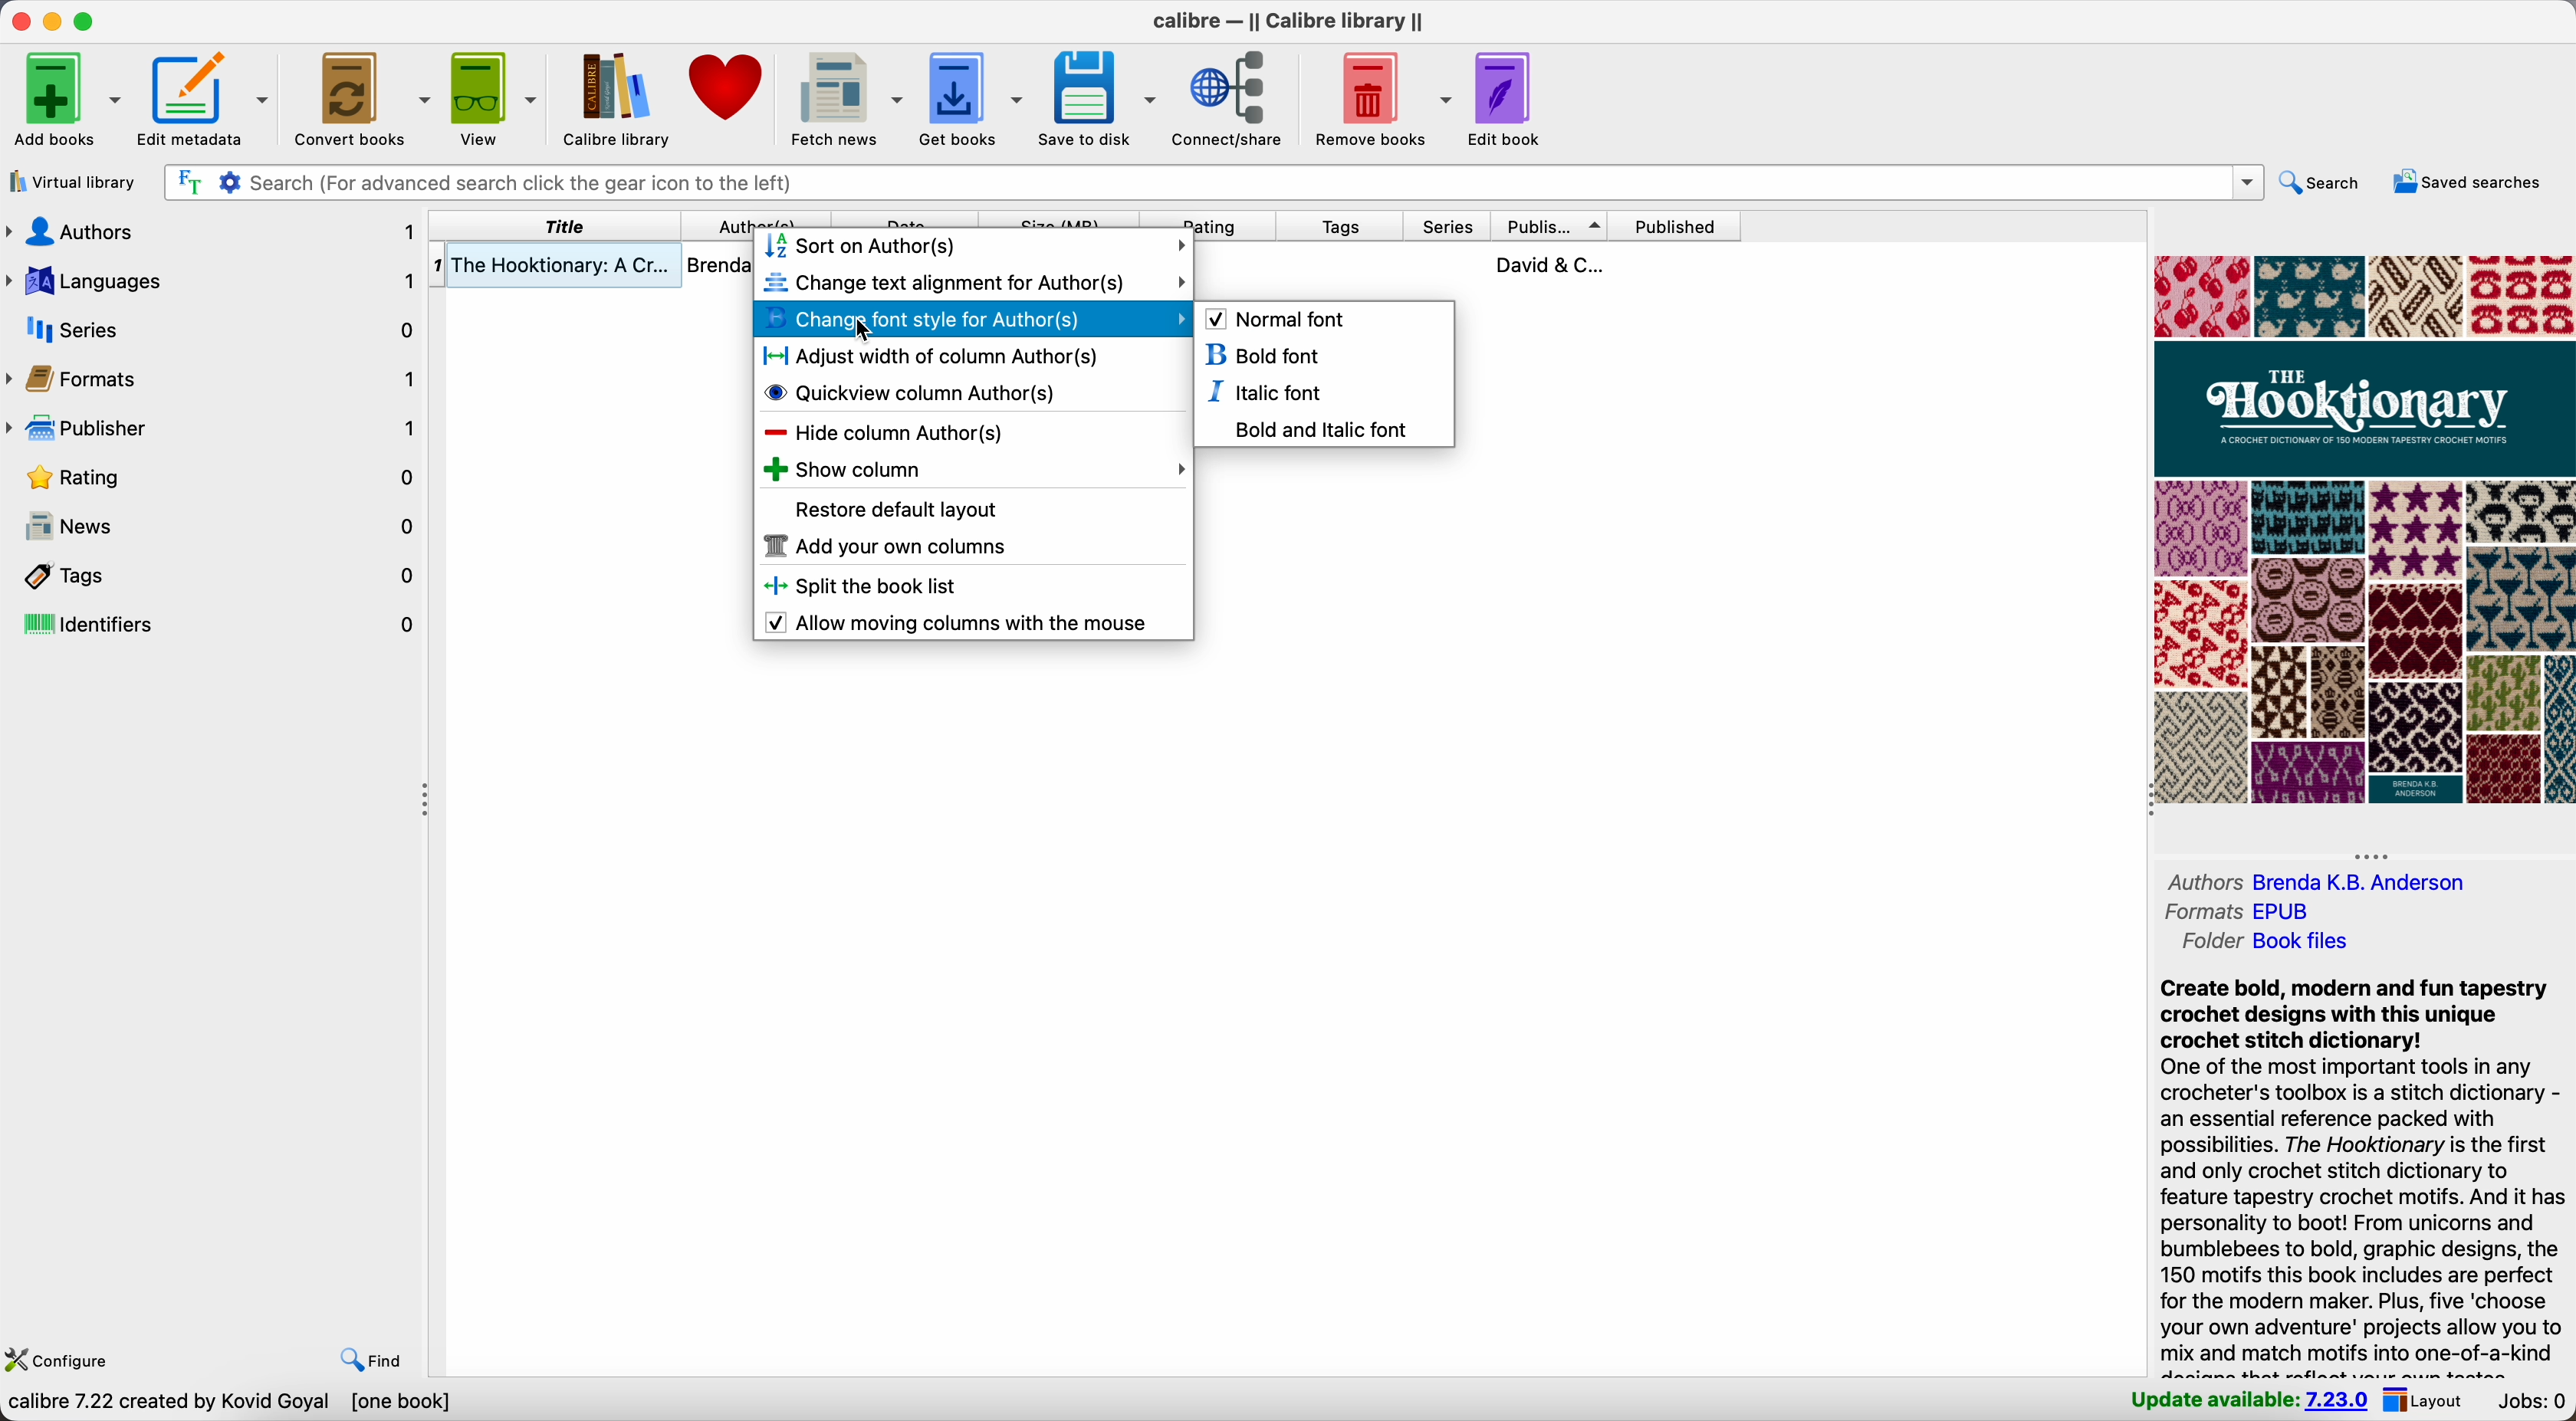 The height and width of the screenshot is (1421, 2576). What do you see at coordinates (2243, 1401) in the screenshot?
I see `update available` at bounding box center [2243, 1401].